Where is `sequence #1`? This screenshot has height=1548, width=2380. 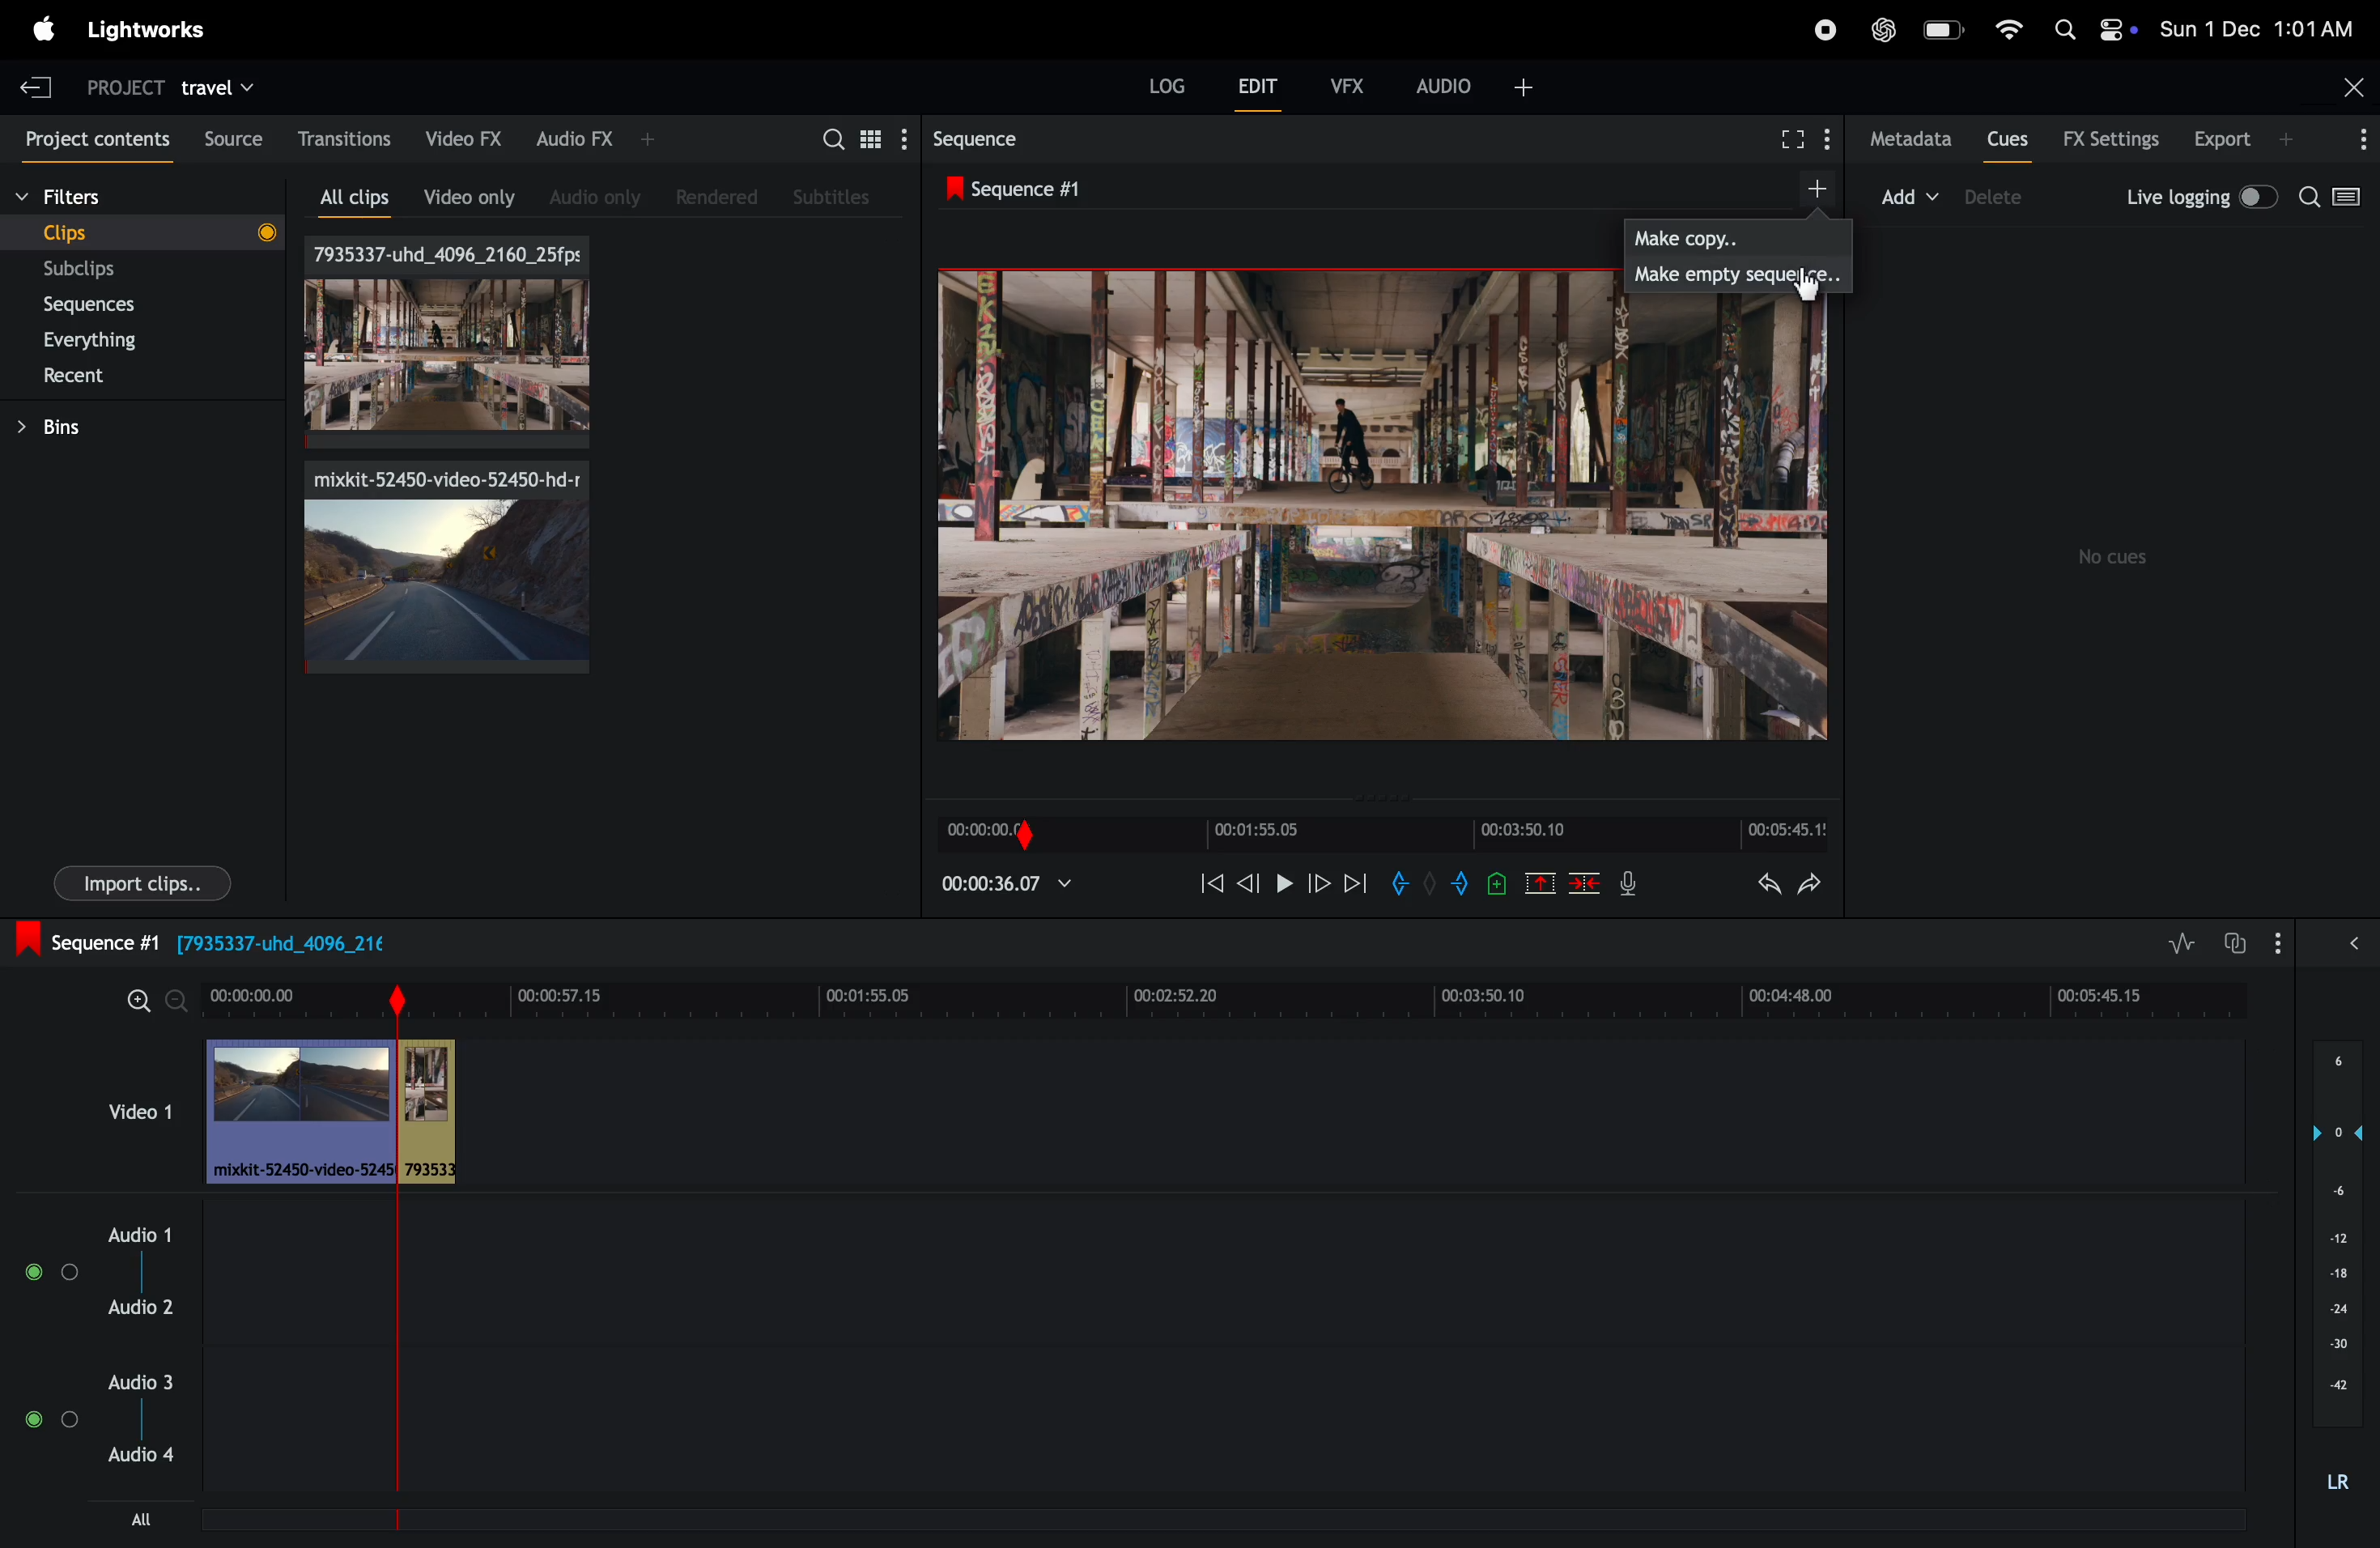 sequence #1 is located at coordinates (1039, 186).